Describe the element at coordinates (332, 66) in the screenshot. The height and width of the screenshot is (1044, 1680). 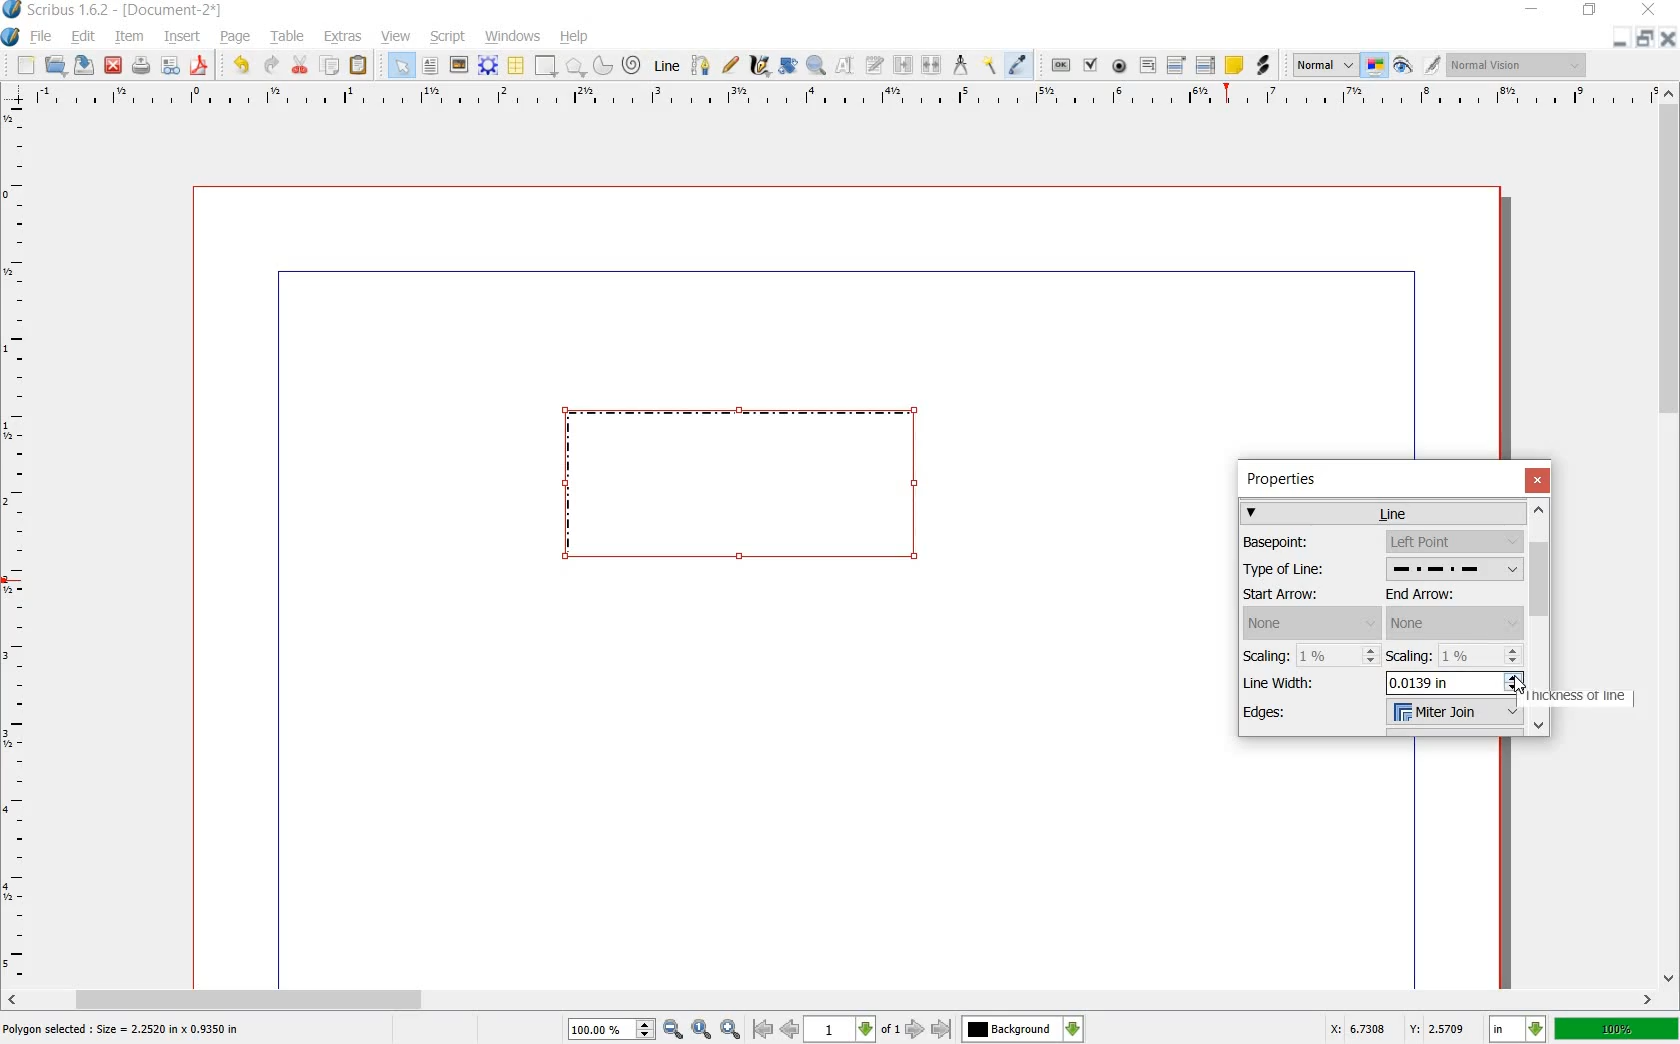
I see `COPY` at that location.